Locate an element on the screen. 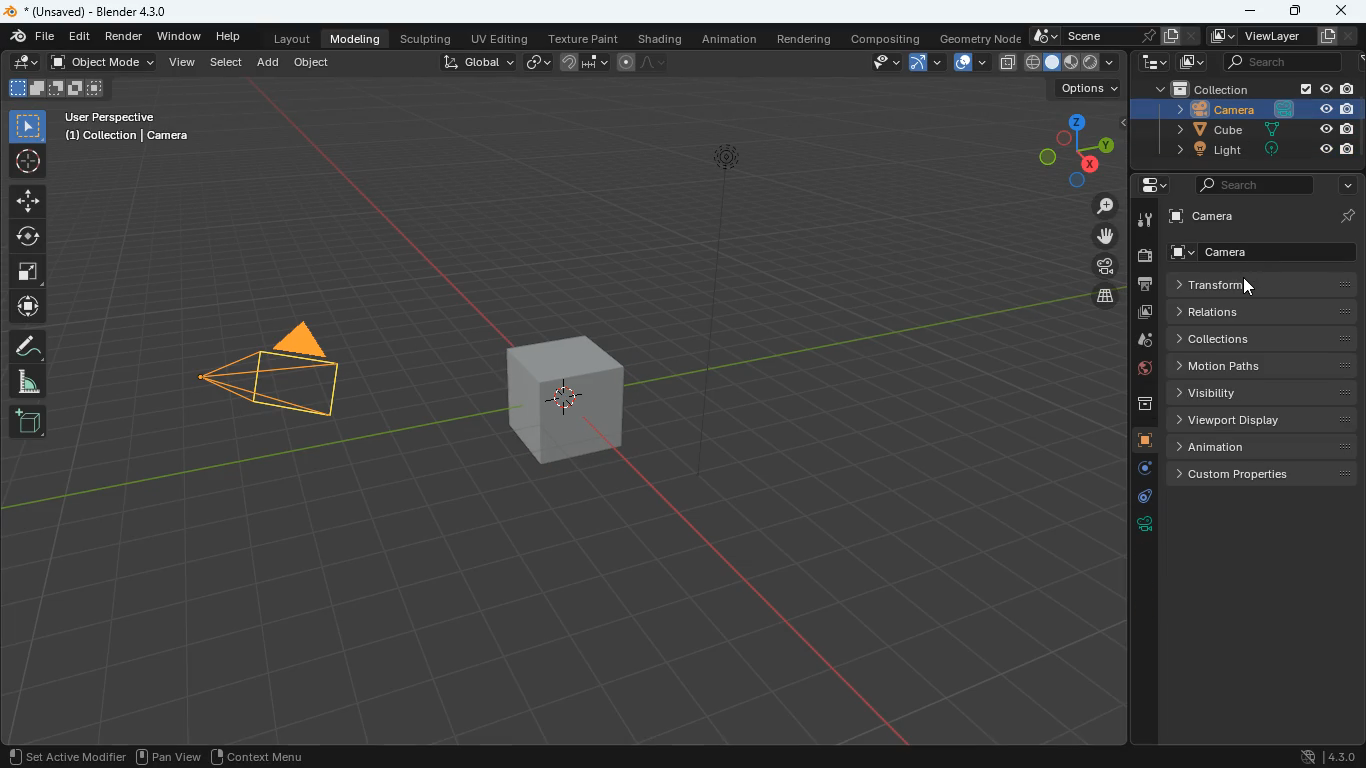 This screenshot has width=1366, height=768. context menu is located at coordinates (262, 755).